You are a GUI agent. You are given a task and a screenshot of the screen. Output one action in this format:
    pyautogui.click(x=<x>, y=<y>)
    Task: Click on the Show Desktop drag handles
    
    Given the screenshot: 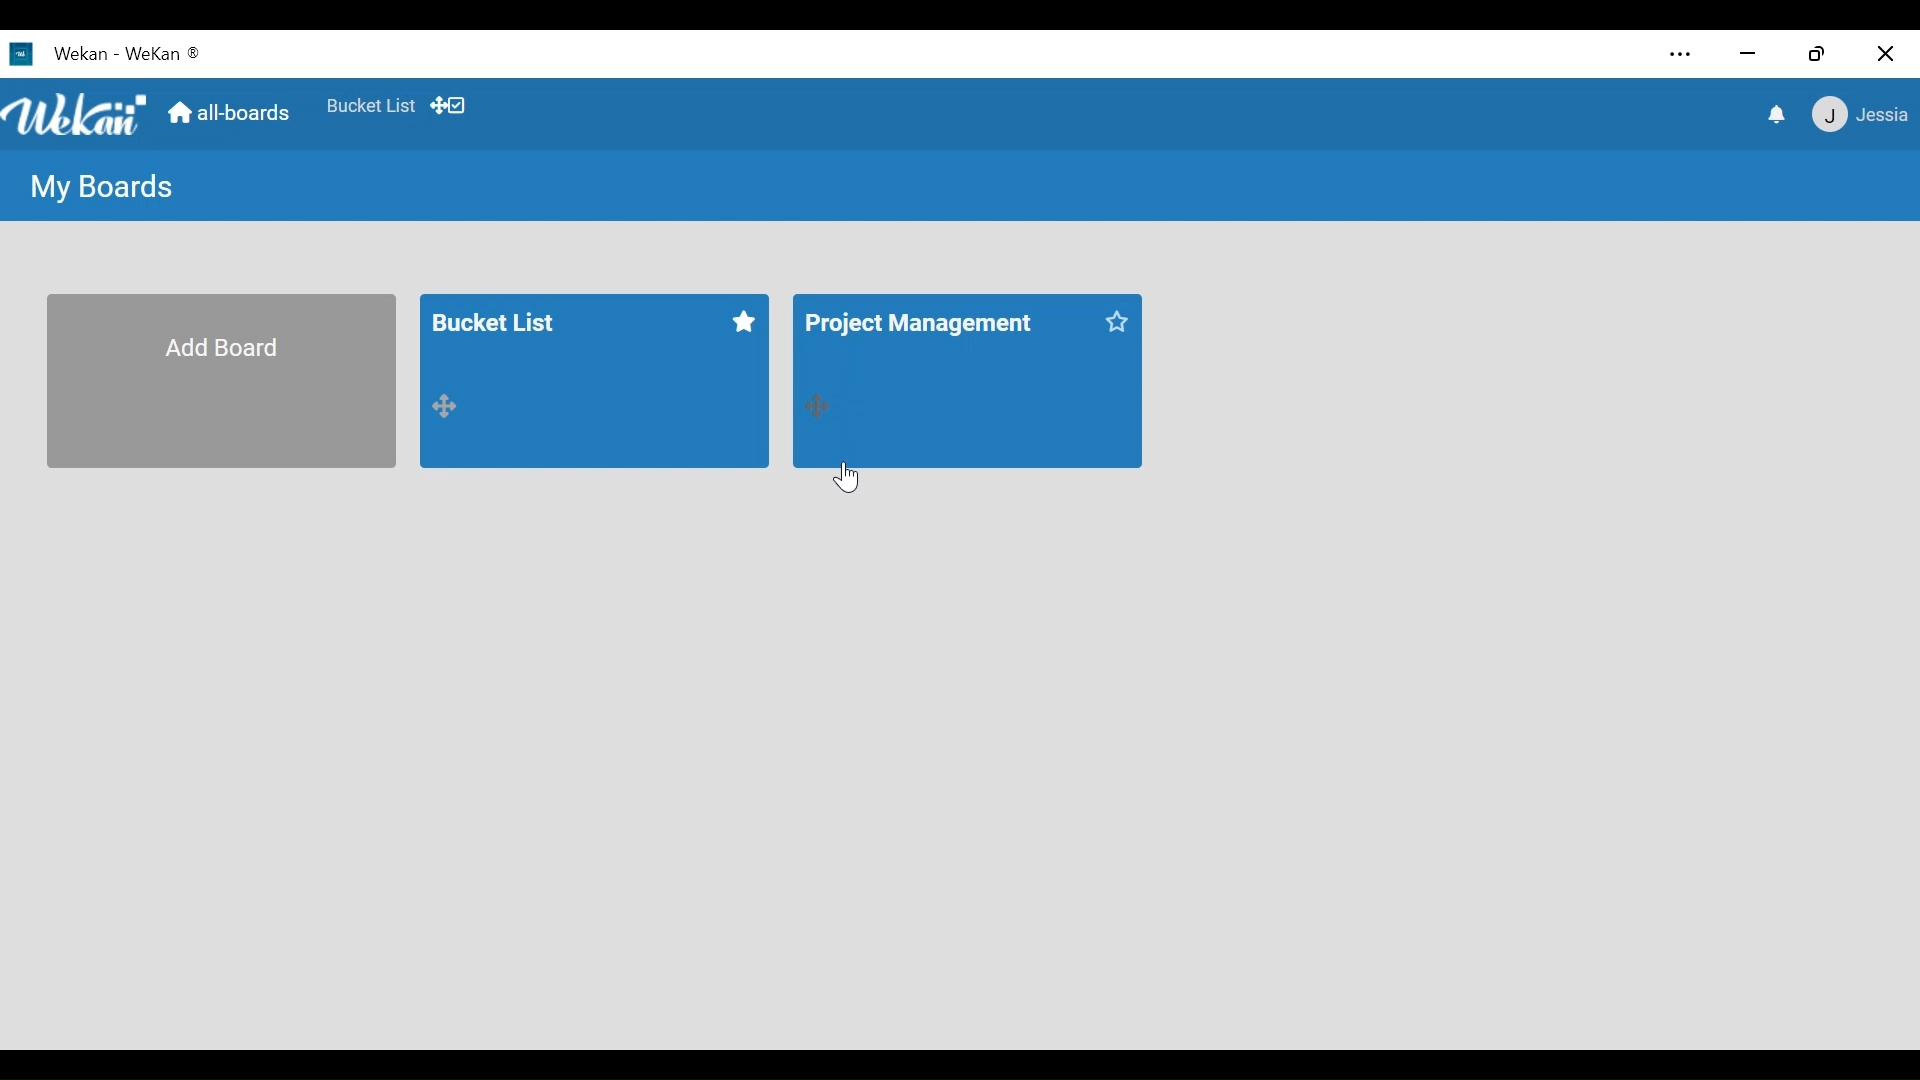 What is the action you would take?
    pyautogui.click(x=447, y=106)
    